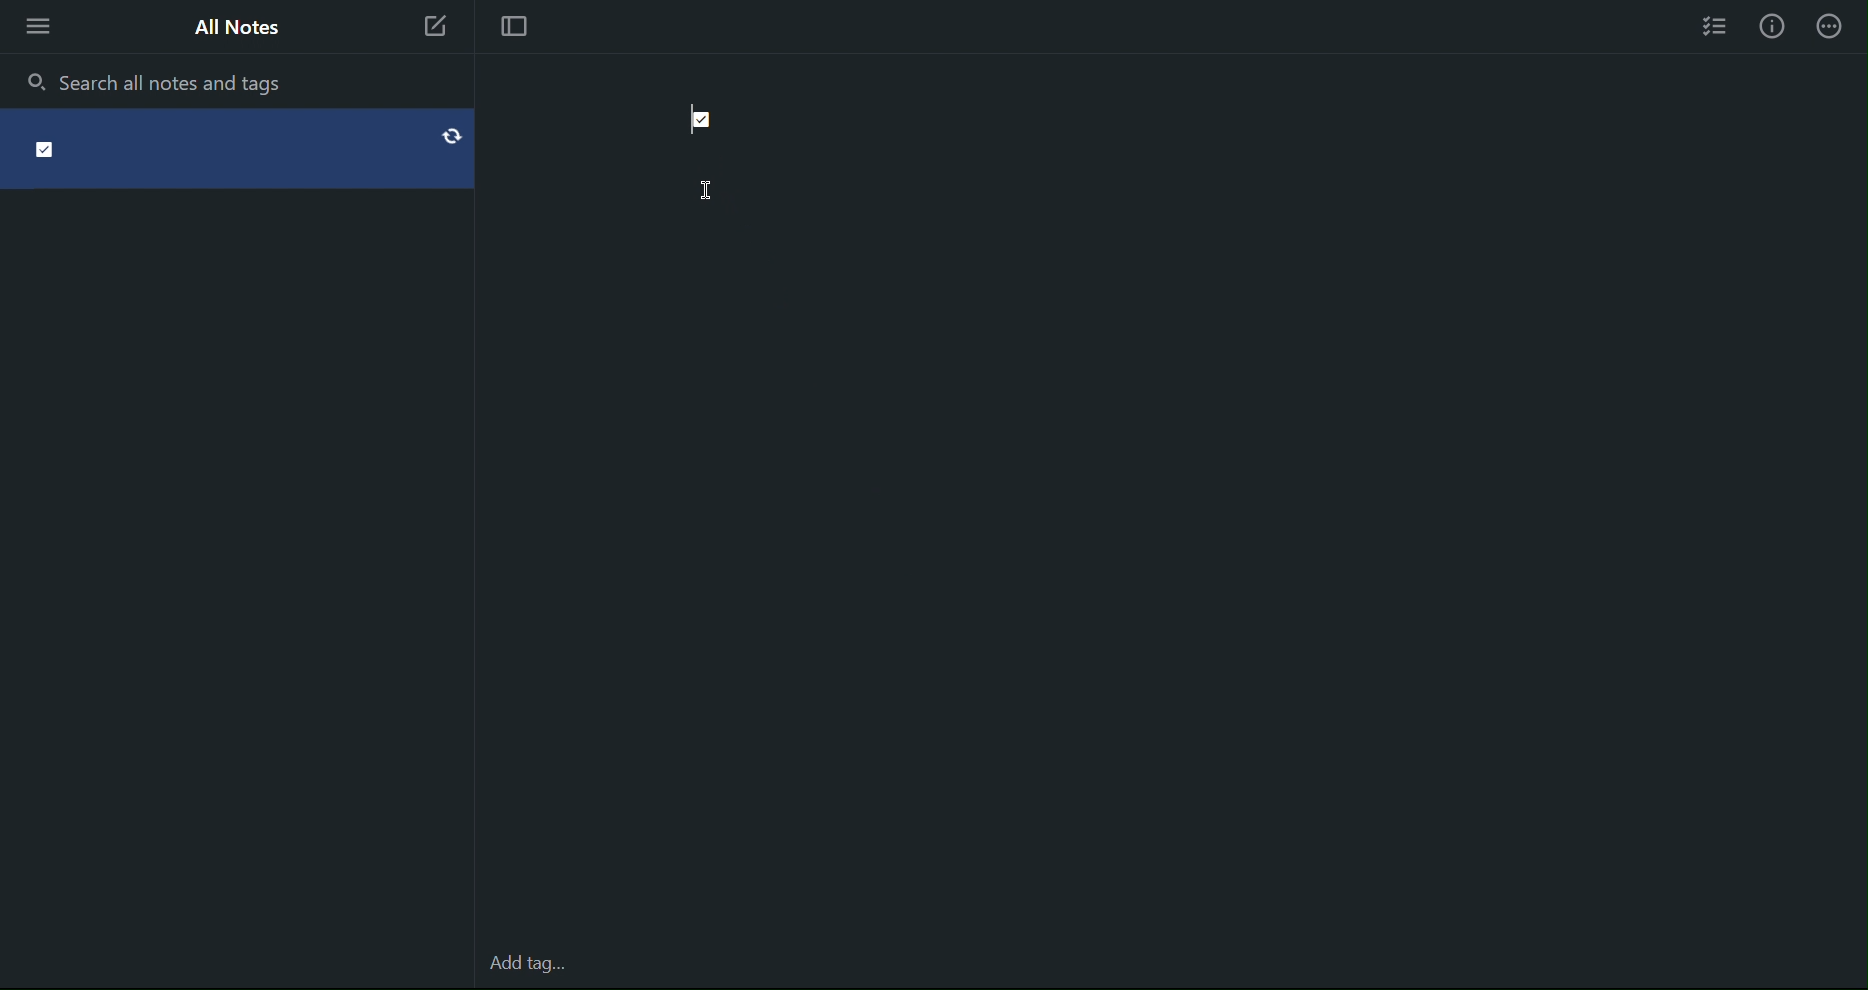 The width and height of the screenshot is (1868, 990). What do you see at coordinates (45, 149) in the screenshot?
I see `Check point` at bounding box center [45, 149].